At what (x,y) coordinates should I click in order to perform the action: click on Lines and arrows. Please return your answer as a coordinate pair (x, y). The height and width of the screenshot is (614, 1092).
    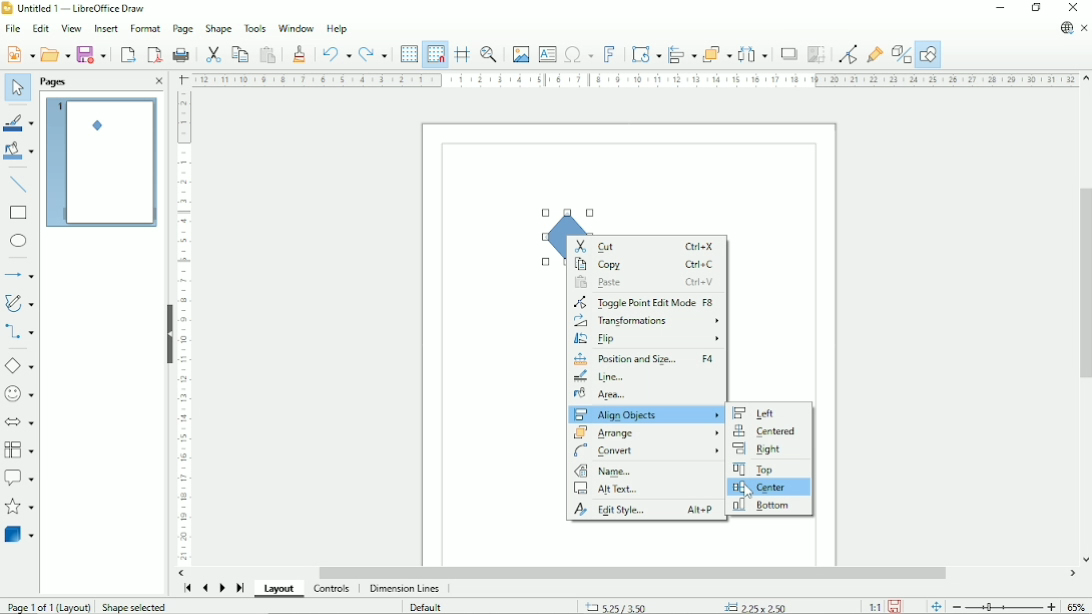
    Looking at the image, I should click on (21, 274).